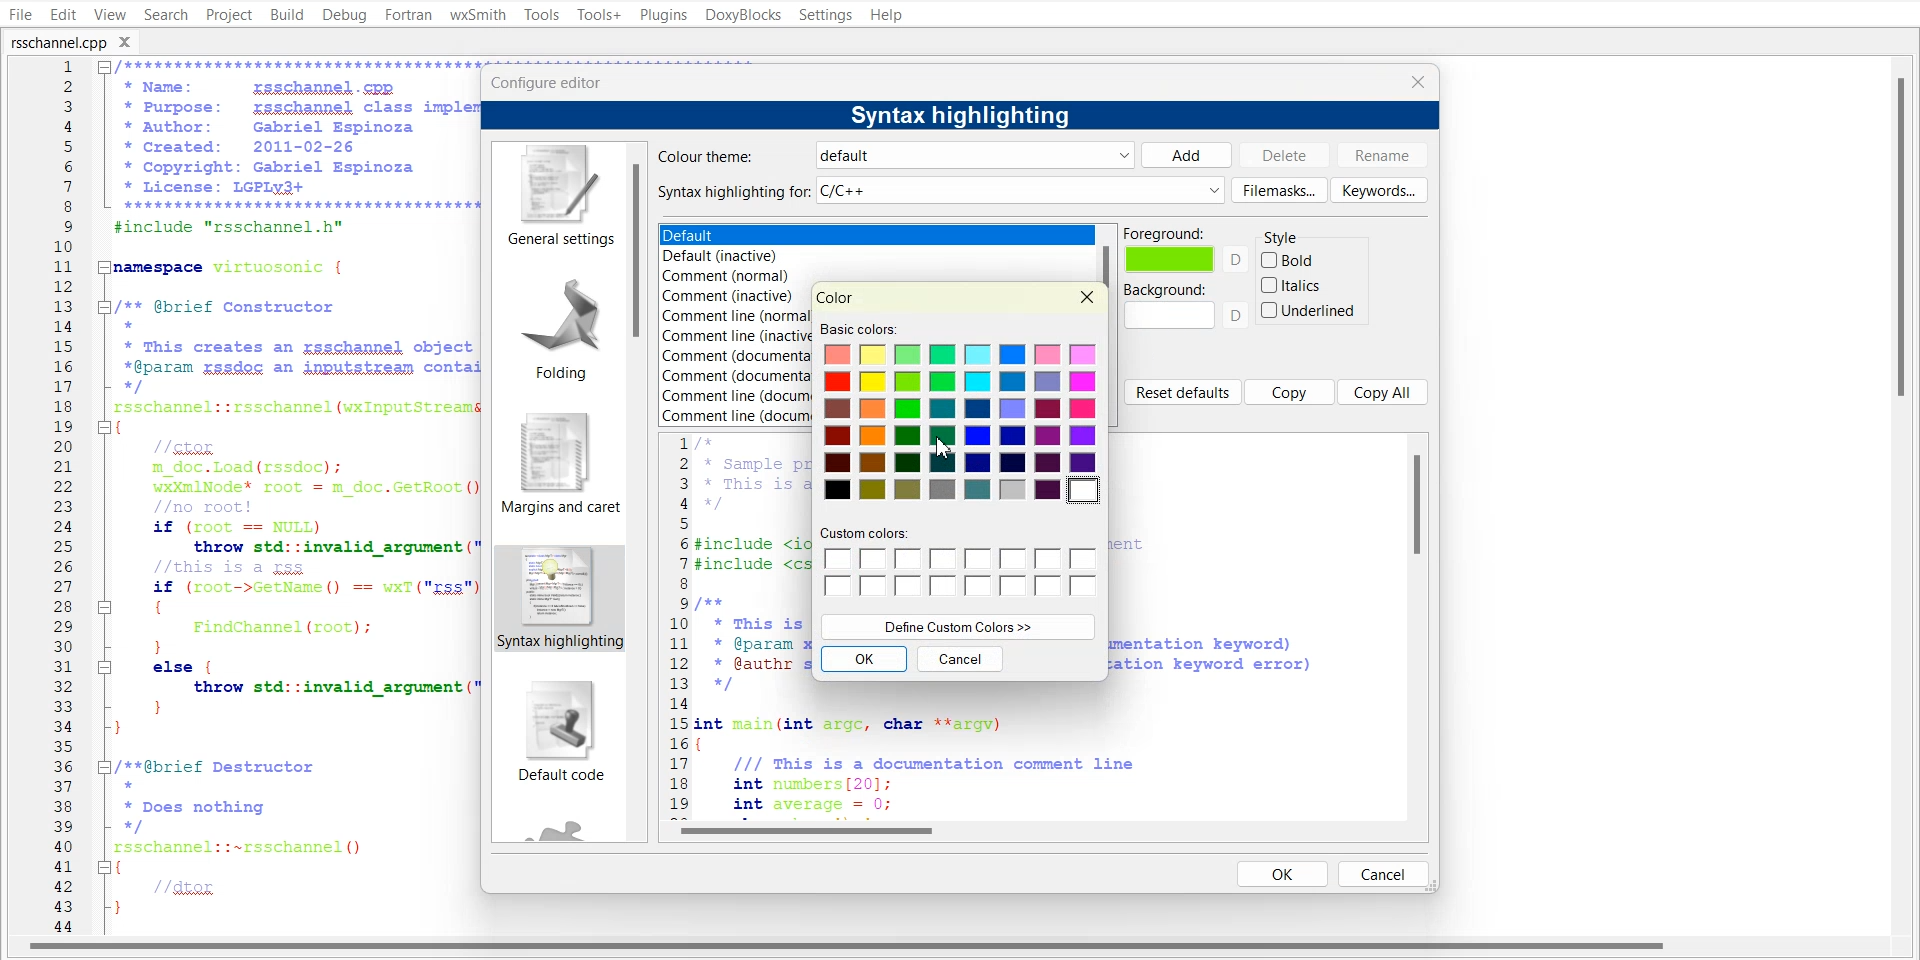 The image size is (1920, 960). I want to click on Margin and carpet, so click(554, 463).